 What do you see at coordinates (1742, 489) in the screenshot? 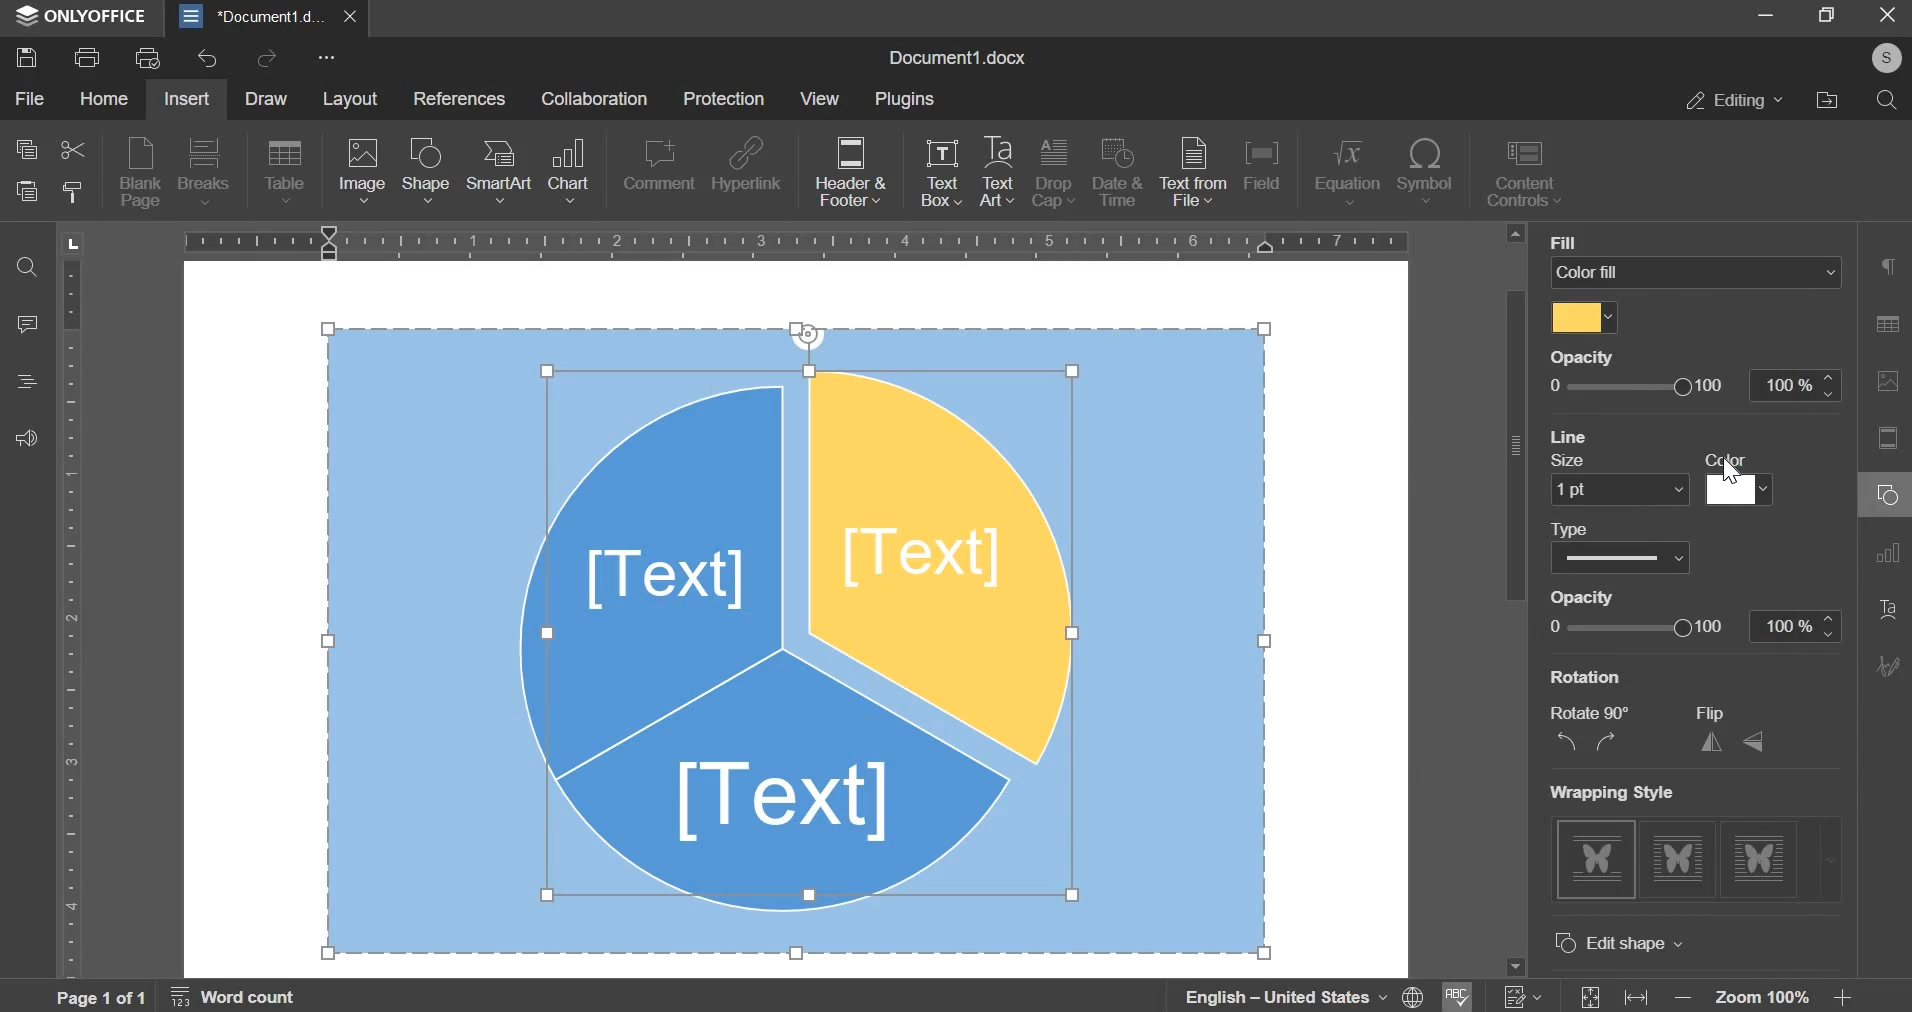
I see `line color` at bounding box center [1742, 489].